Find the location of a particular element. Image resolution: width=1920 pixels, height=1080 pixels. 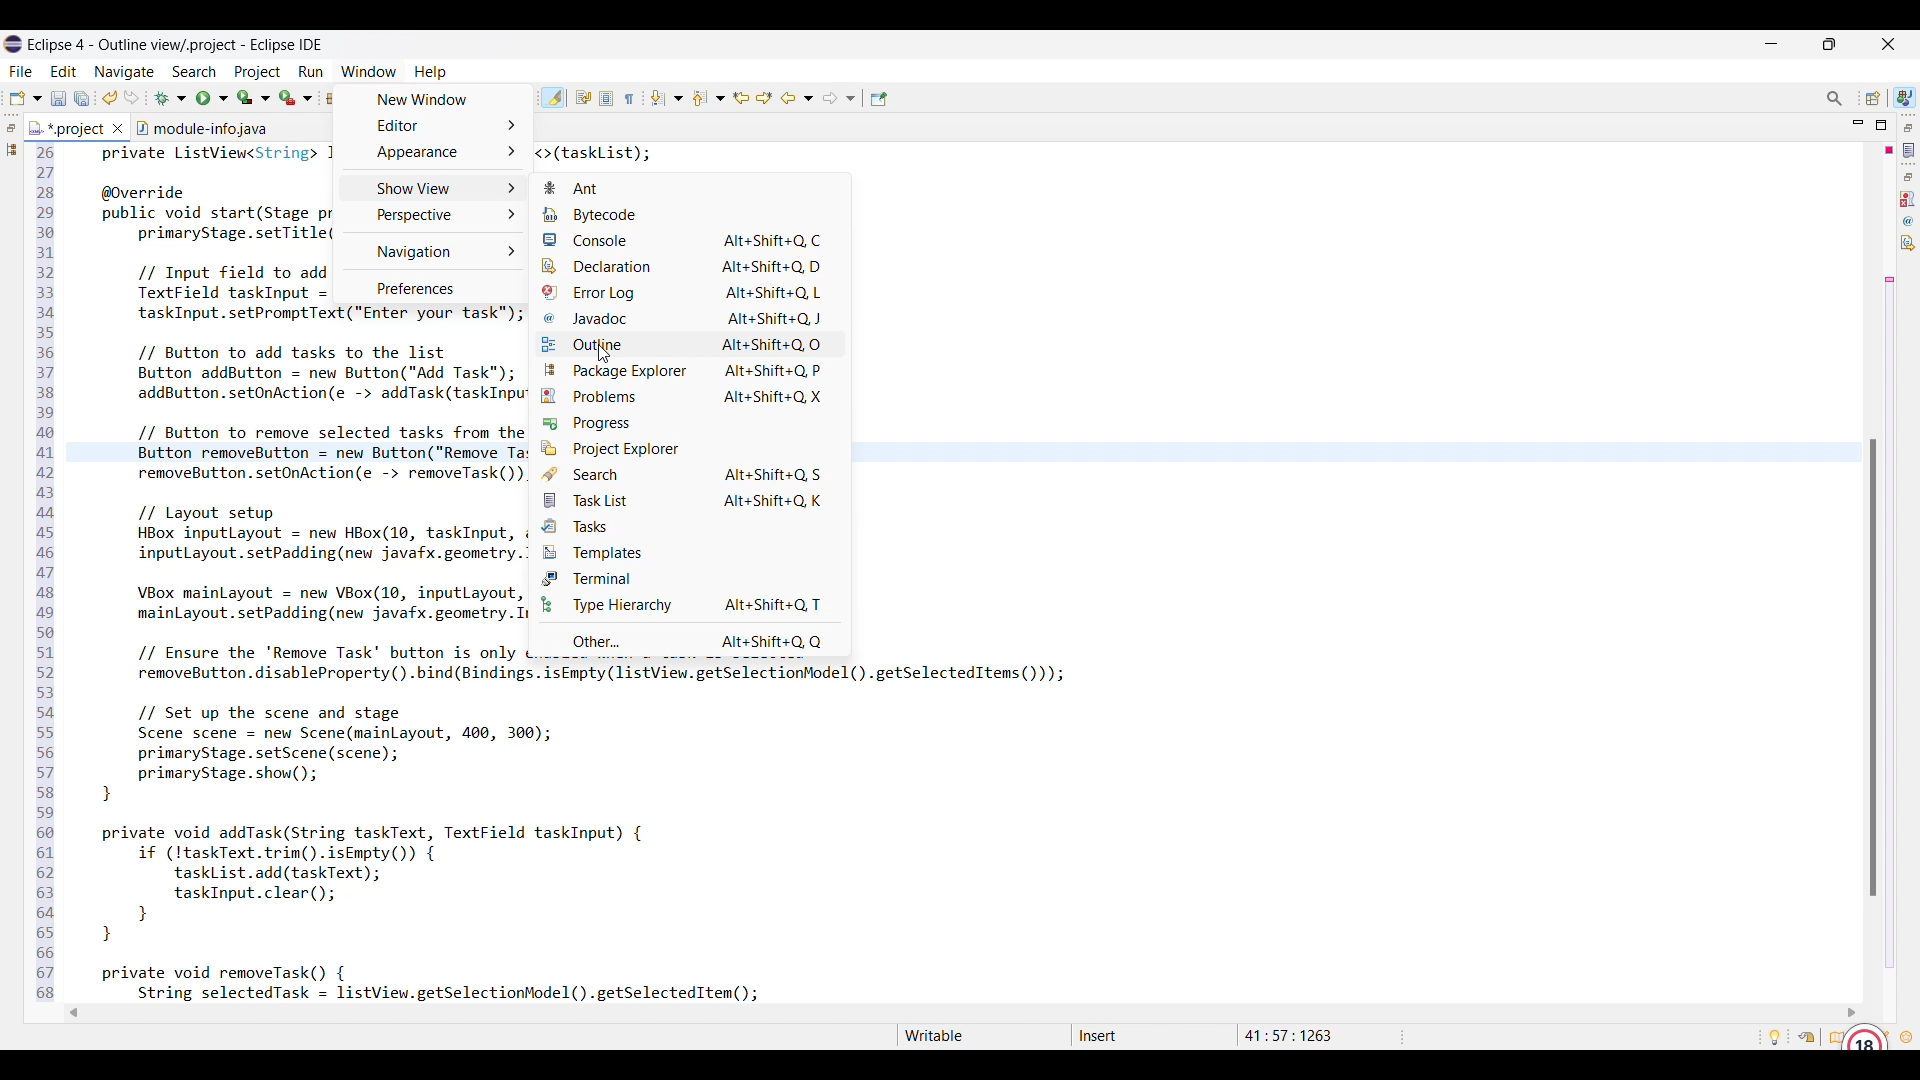

Console is located at coordinates (687, 240).